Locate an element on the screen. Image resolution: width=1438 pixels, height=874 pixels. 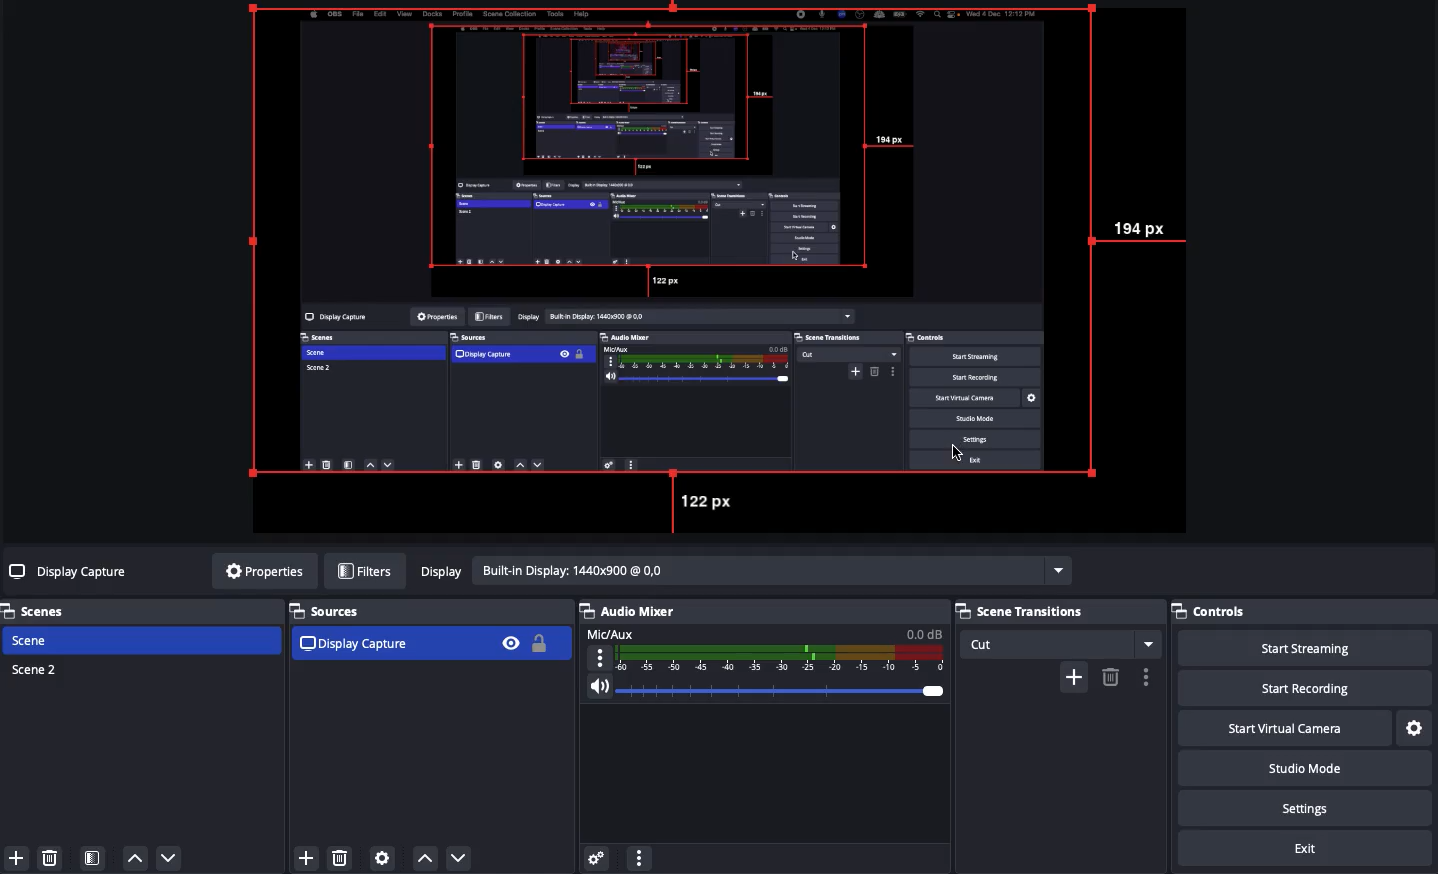
Down is located at coordinates (460, 855).